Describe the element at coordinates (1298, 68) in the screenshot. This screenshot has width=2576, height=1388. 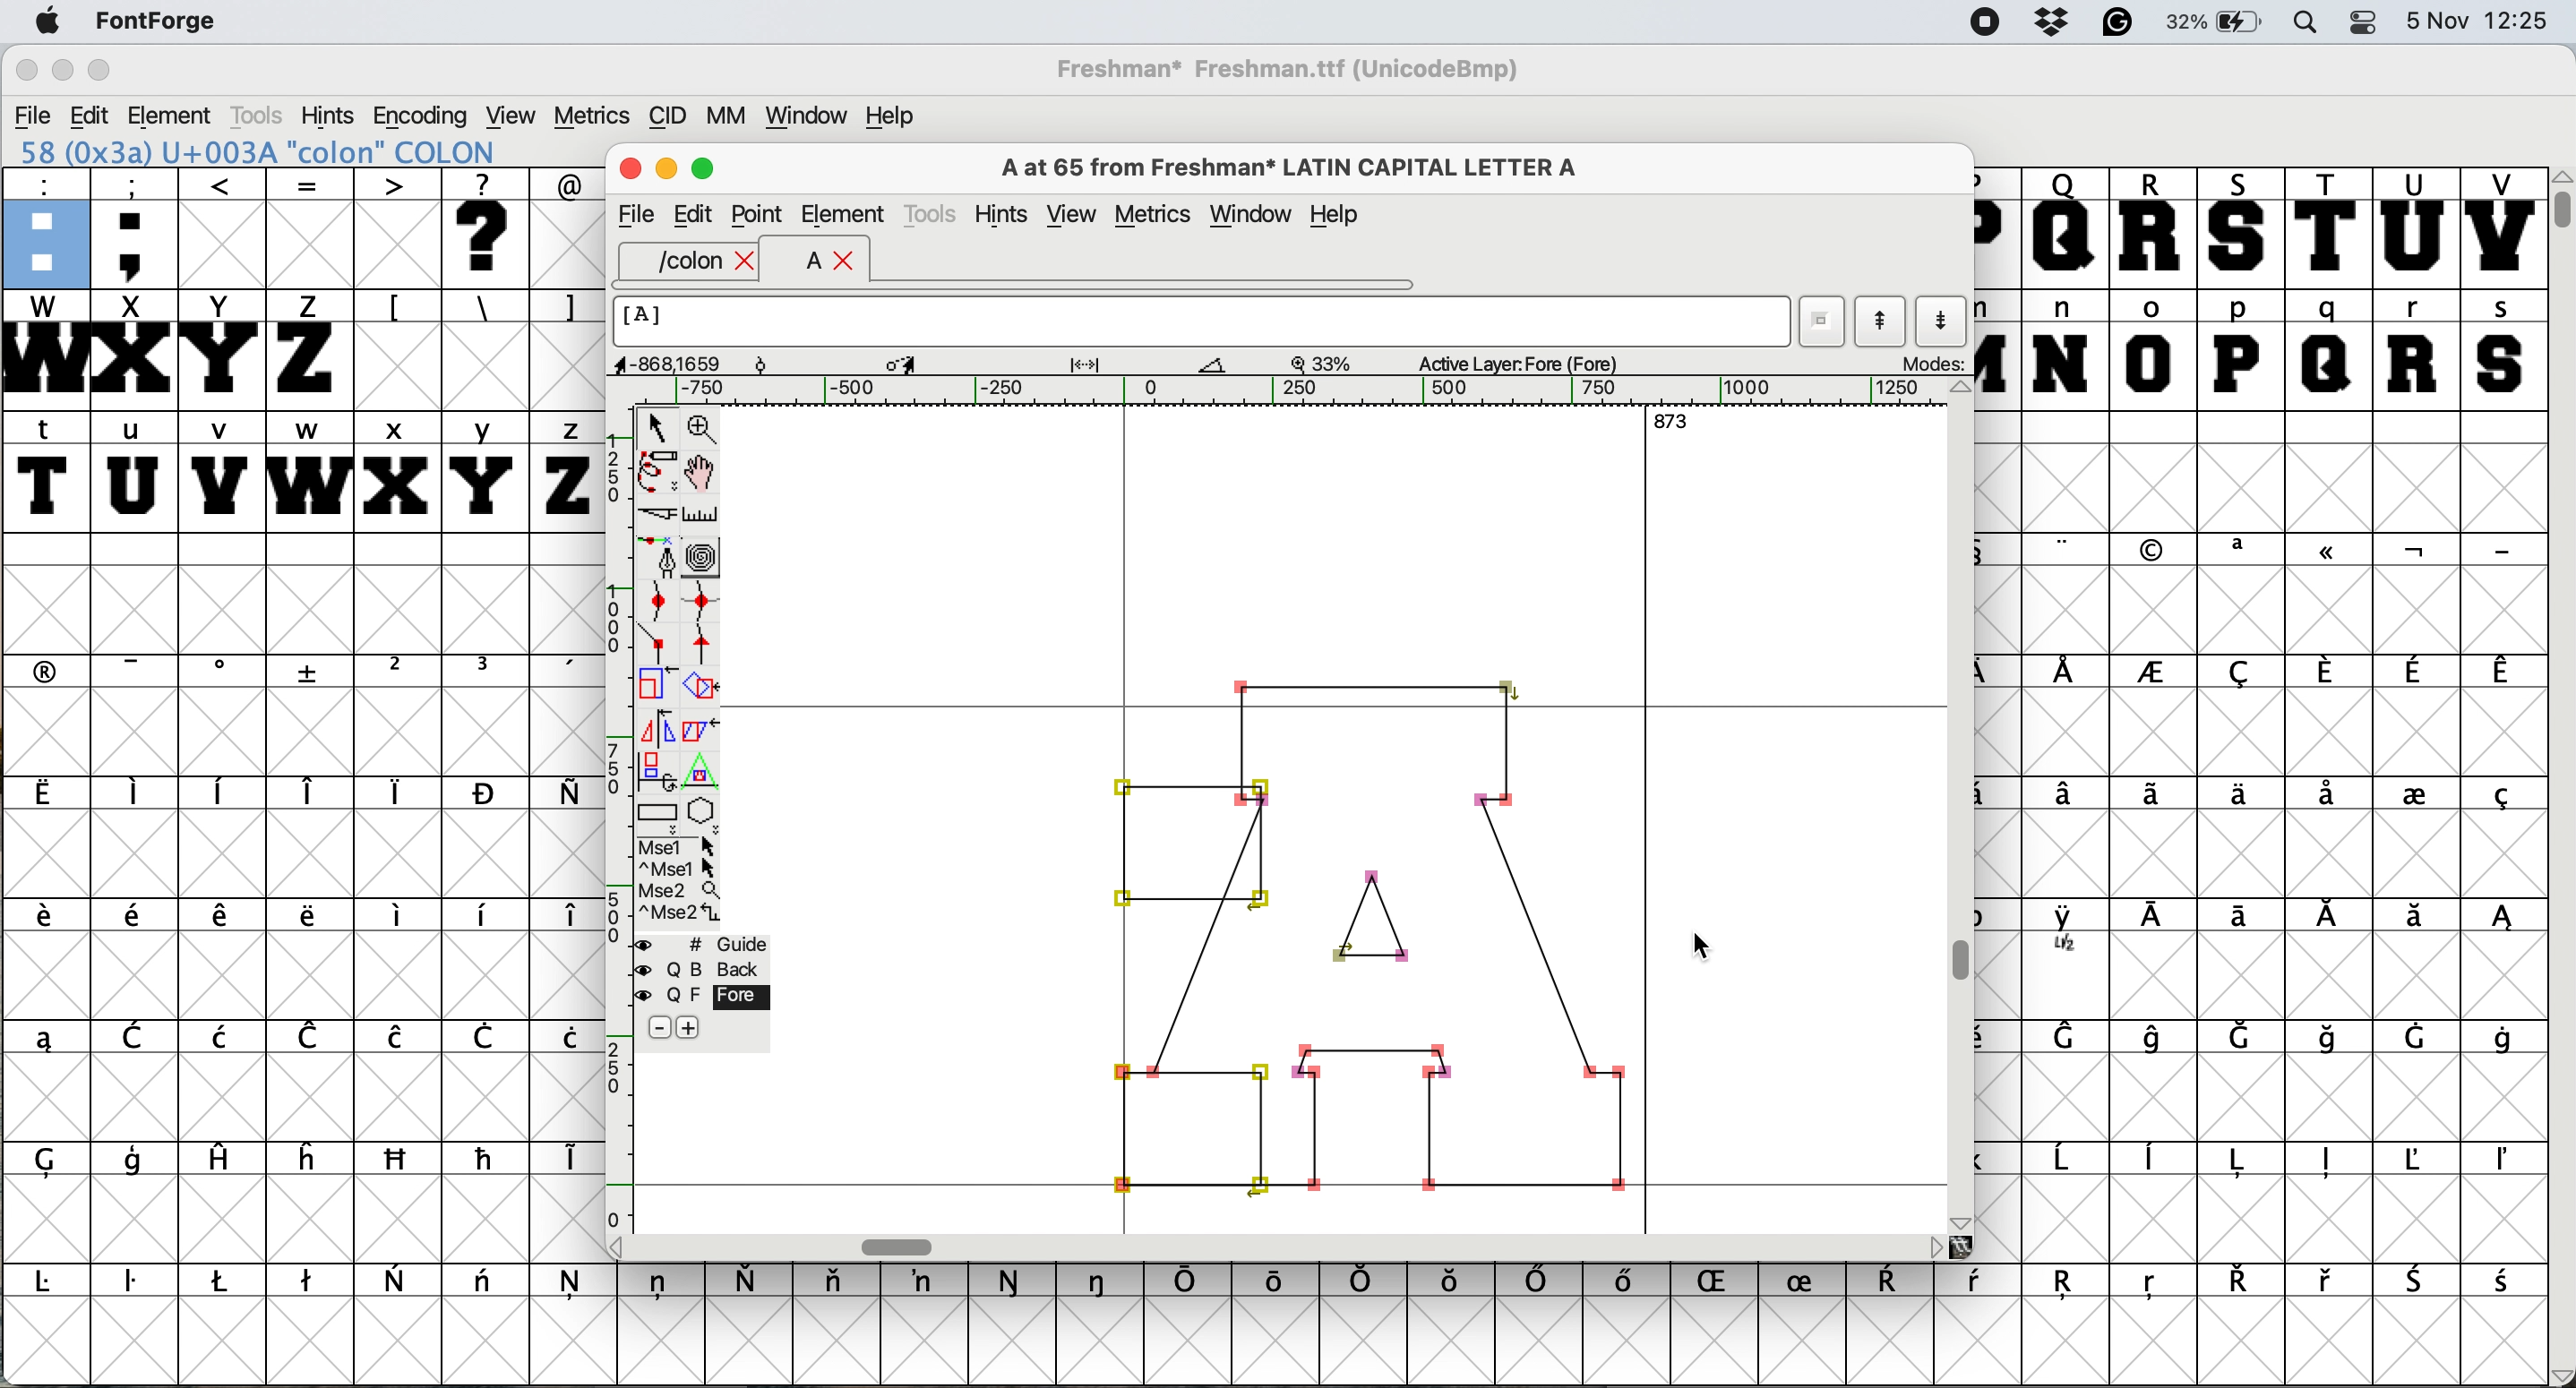
I see `Freshman* Freshman.ttf (UnicodeBmp)` at that location.